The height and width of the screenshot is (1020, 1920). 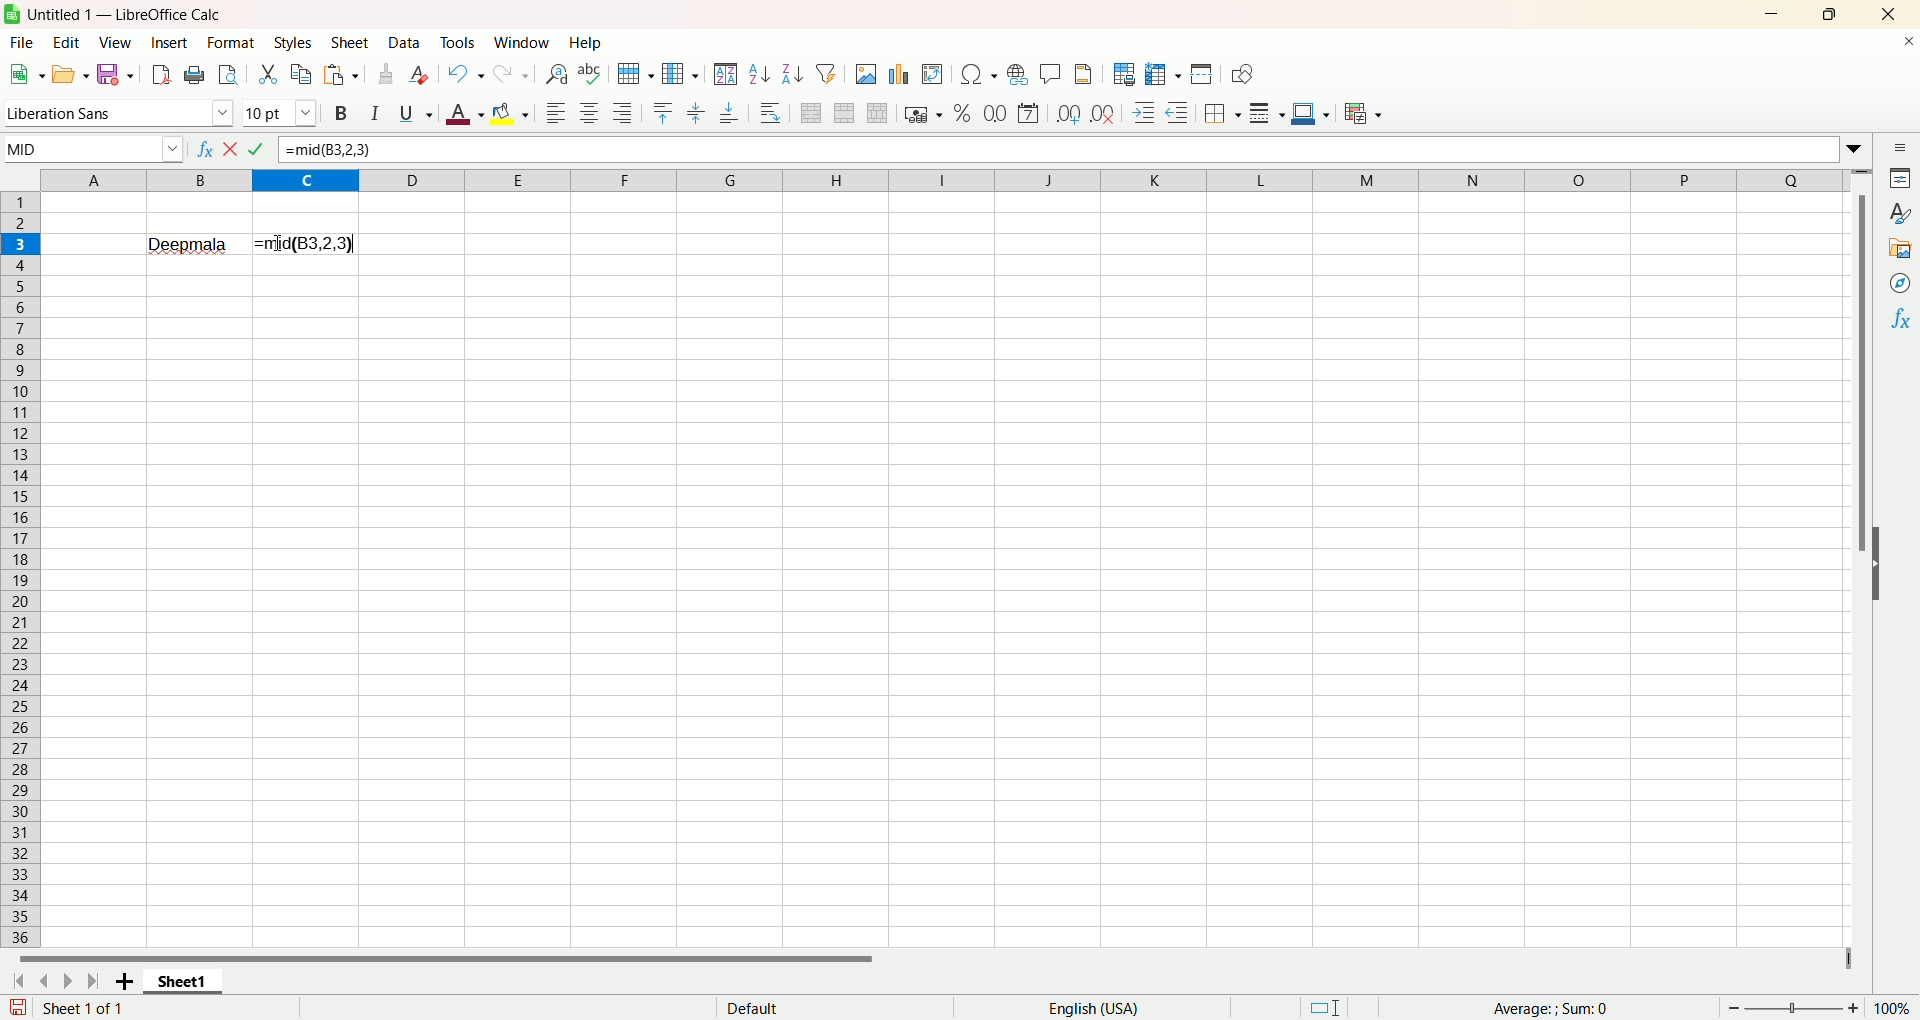 I want to click on Sidebar settings, so click(x=1901, y=147).